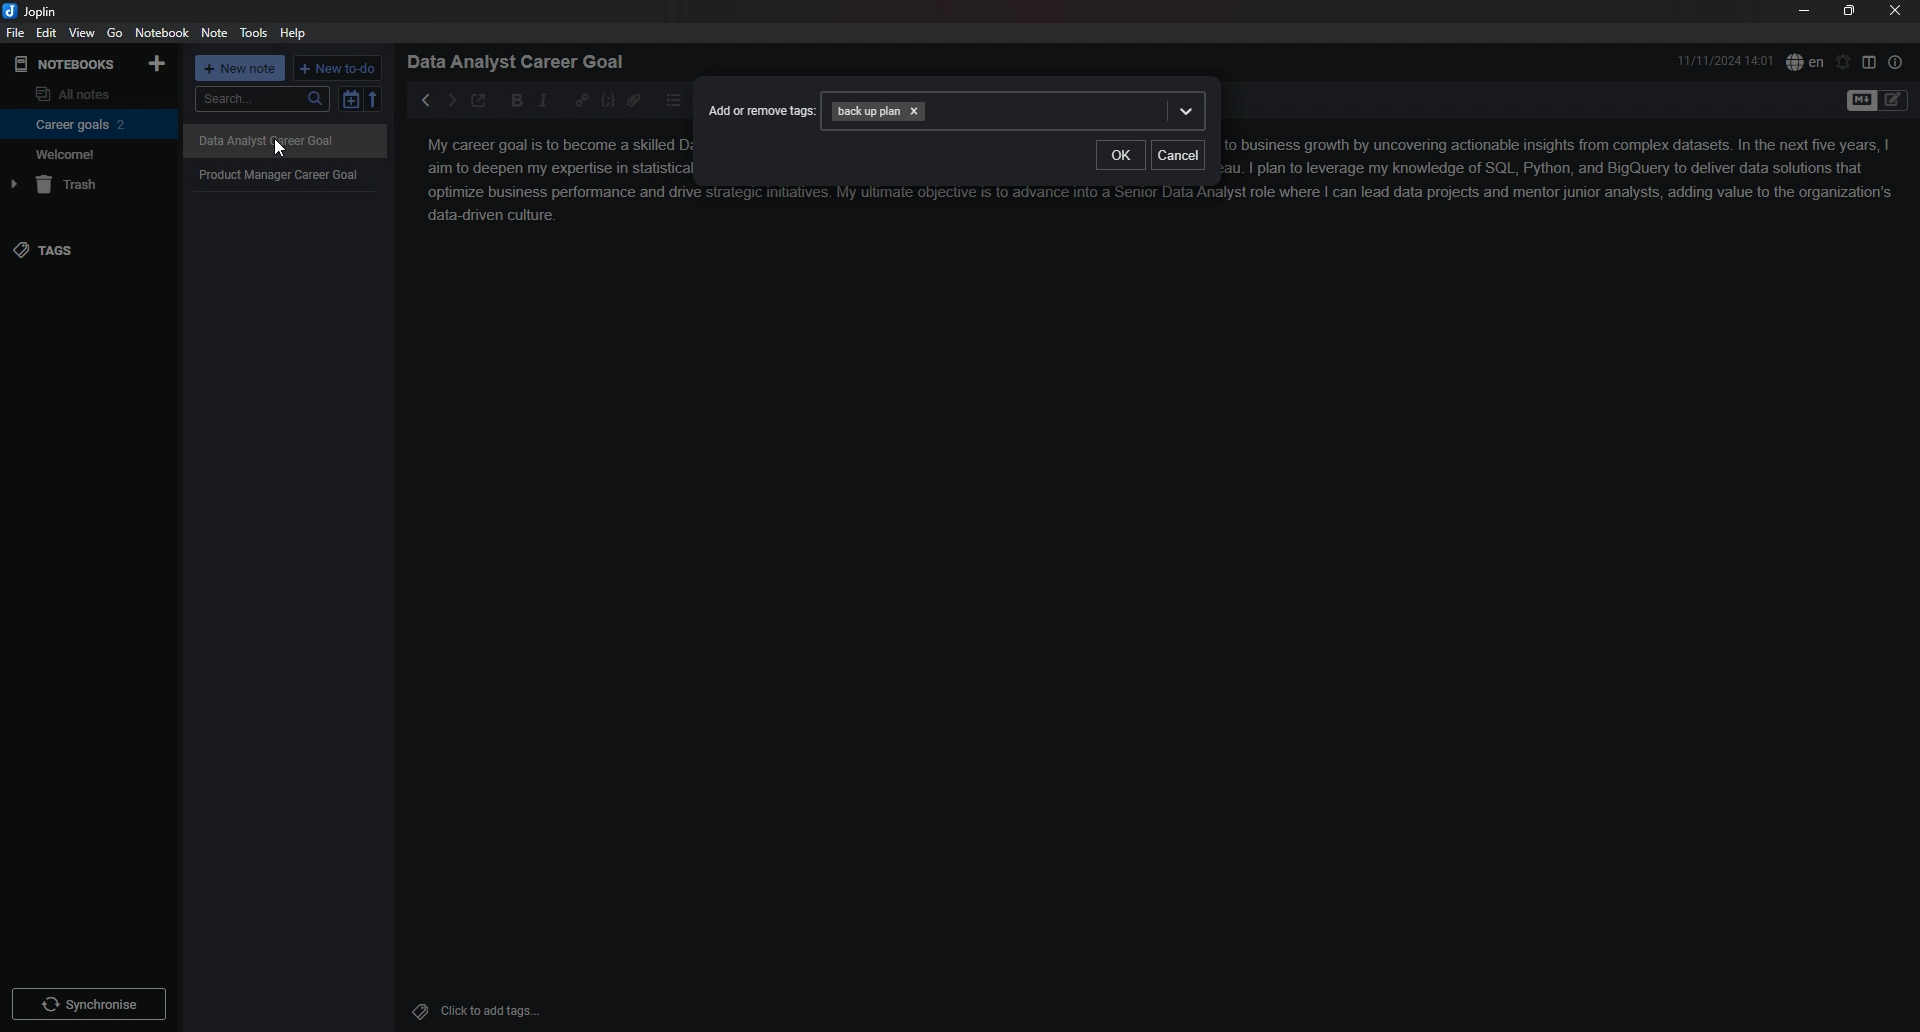 The image size is (1920, 1032). Describe the element at coordinates (543, 101) in the screenshot. I see `italic` at that location.